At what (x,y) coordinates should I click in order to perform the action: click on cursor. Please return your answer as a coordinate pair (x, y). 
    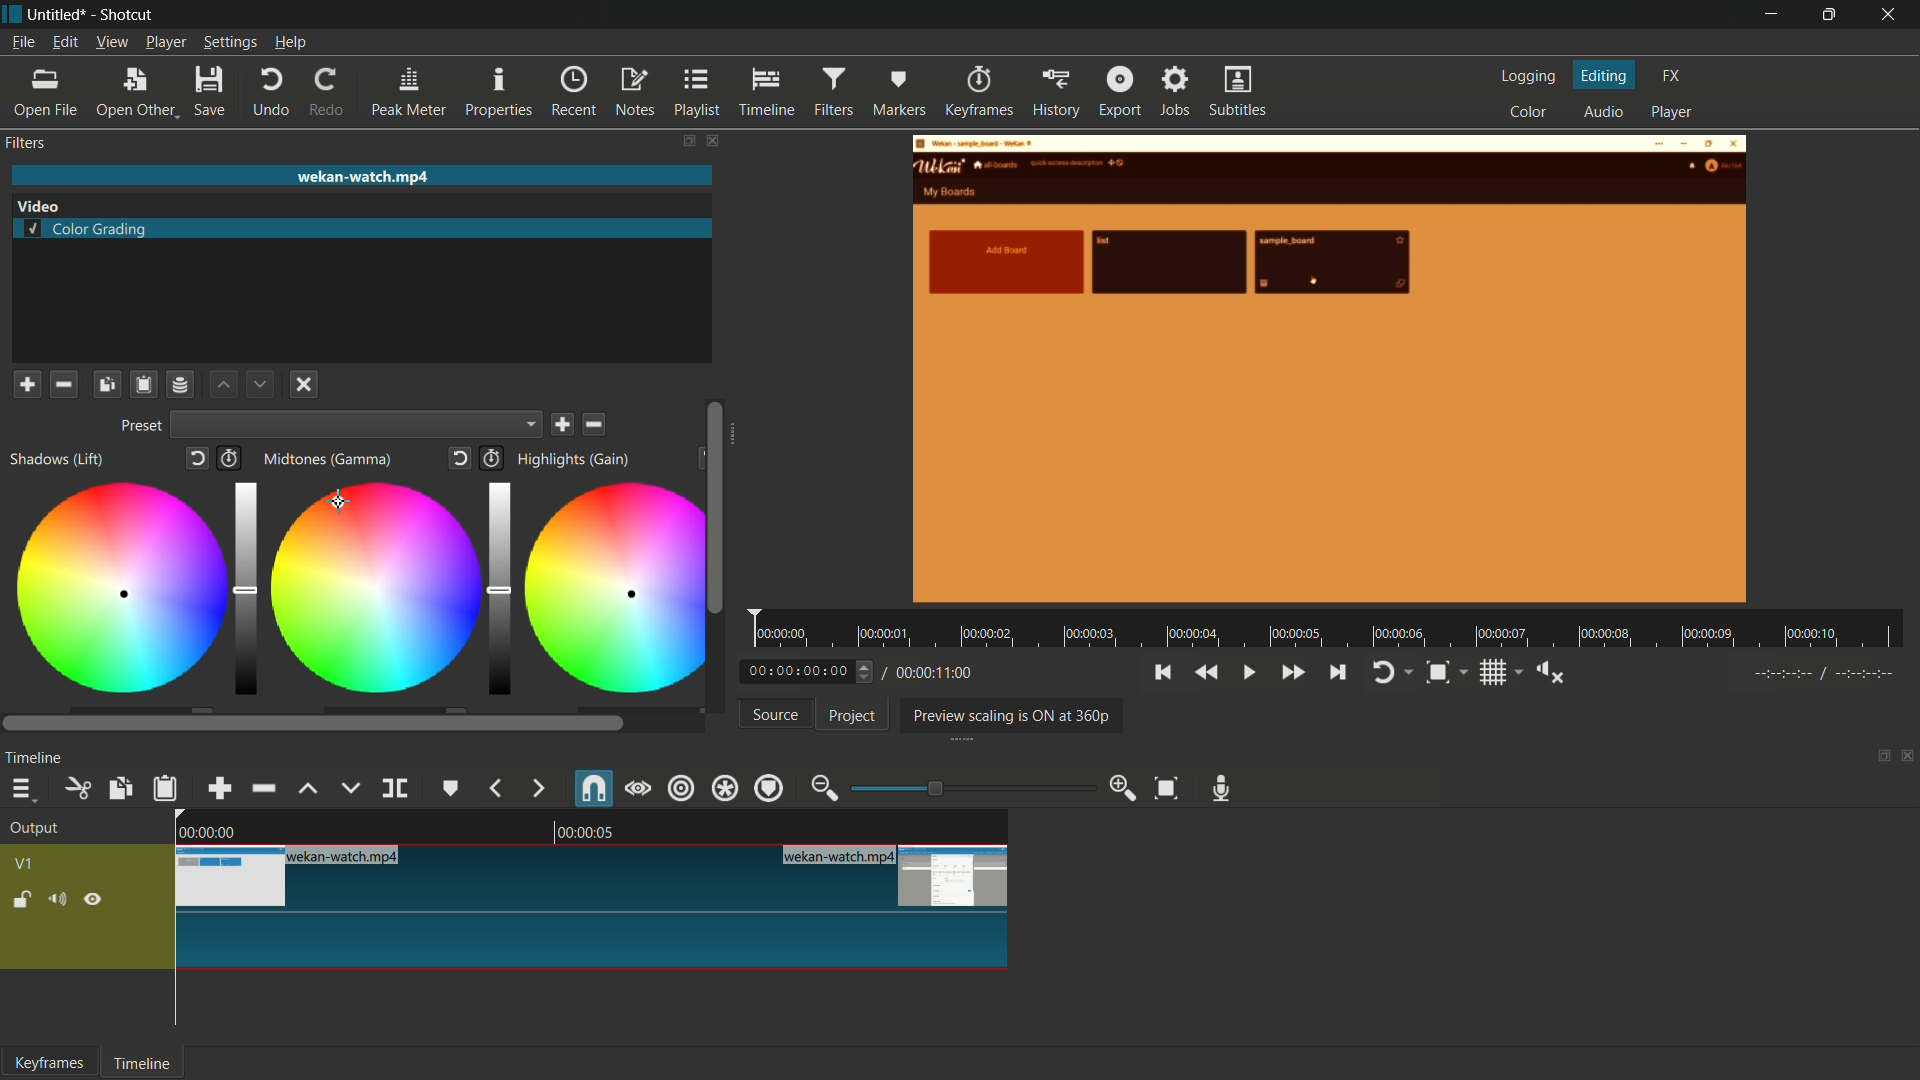
    Looking at the image, I should click on (340, 498).